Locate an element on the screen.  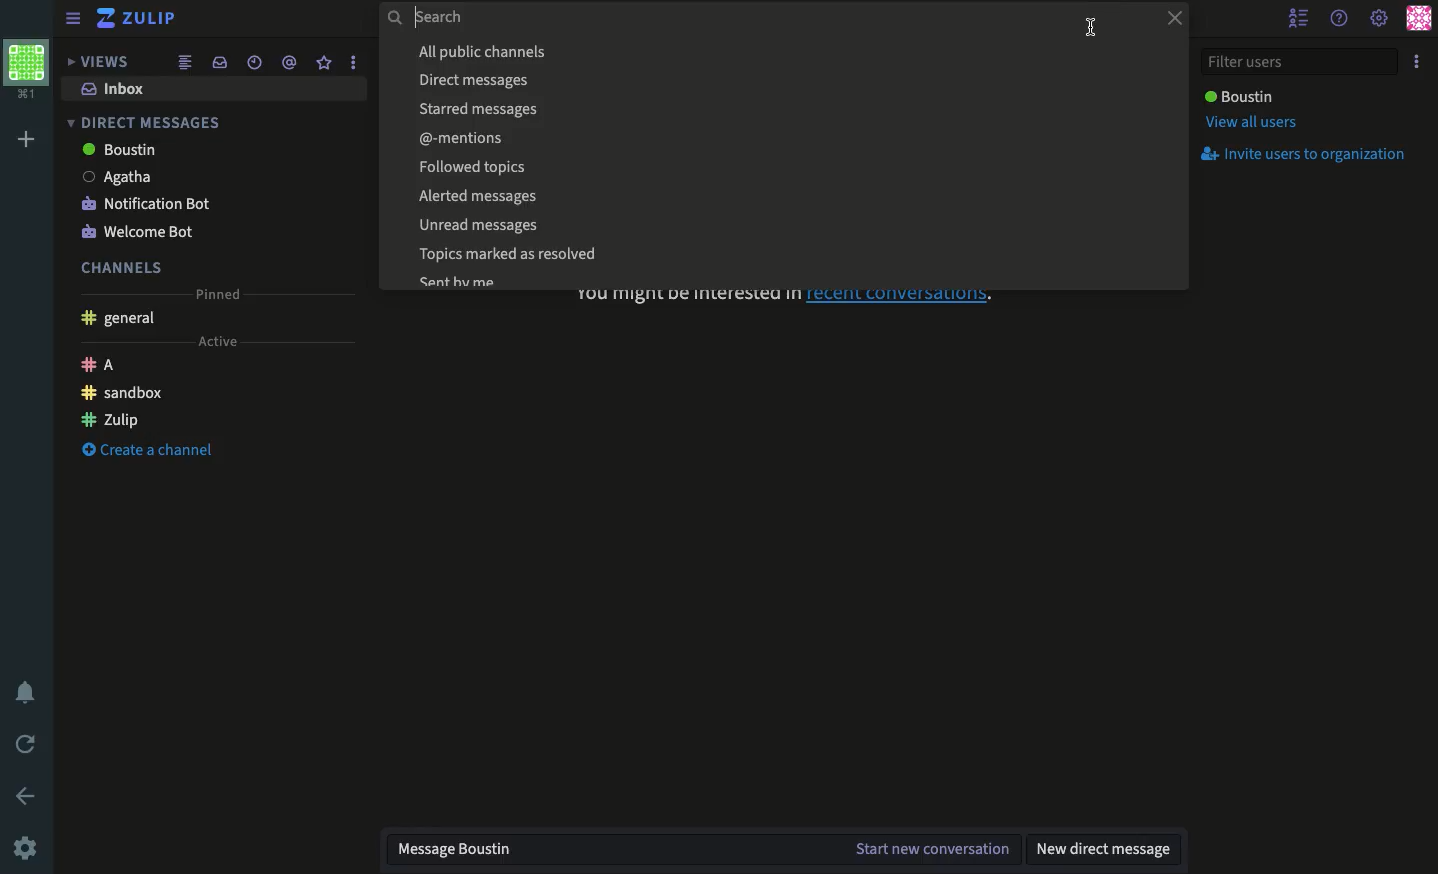
@-mentions is located at coordinates (789, 137).